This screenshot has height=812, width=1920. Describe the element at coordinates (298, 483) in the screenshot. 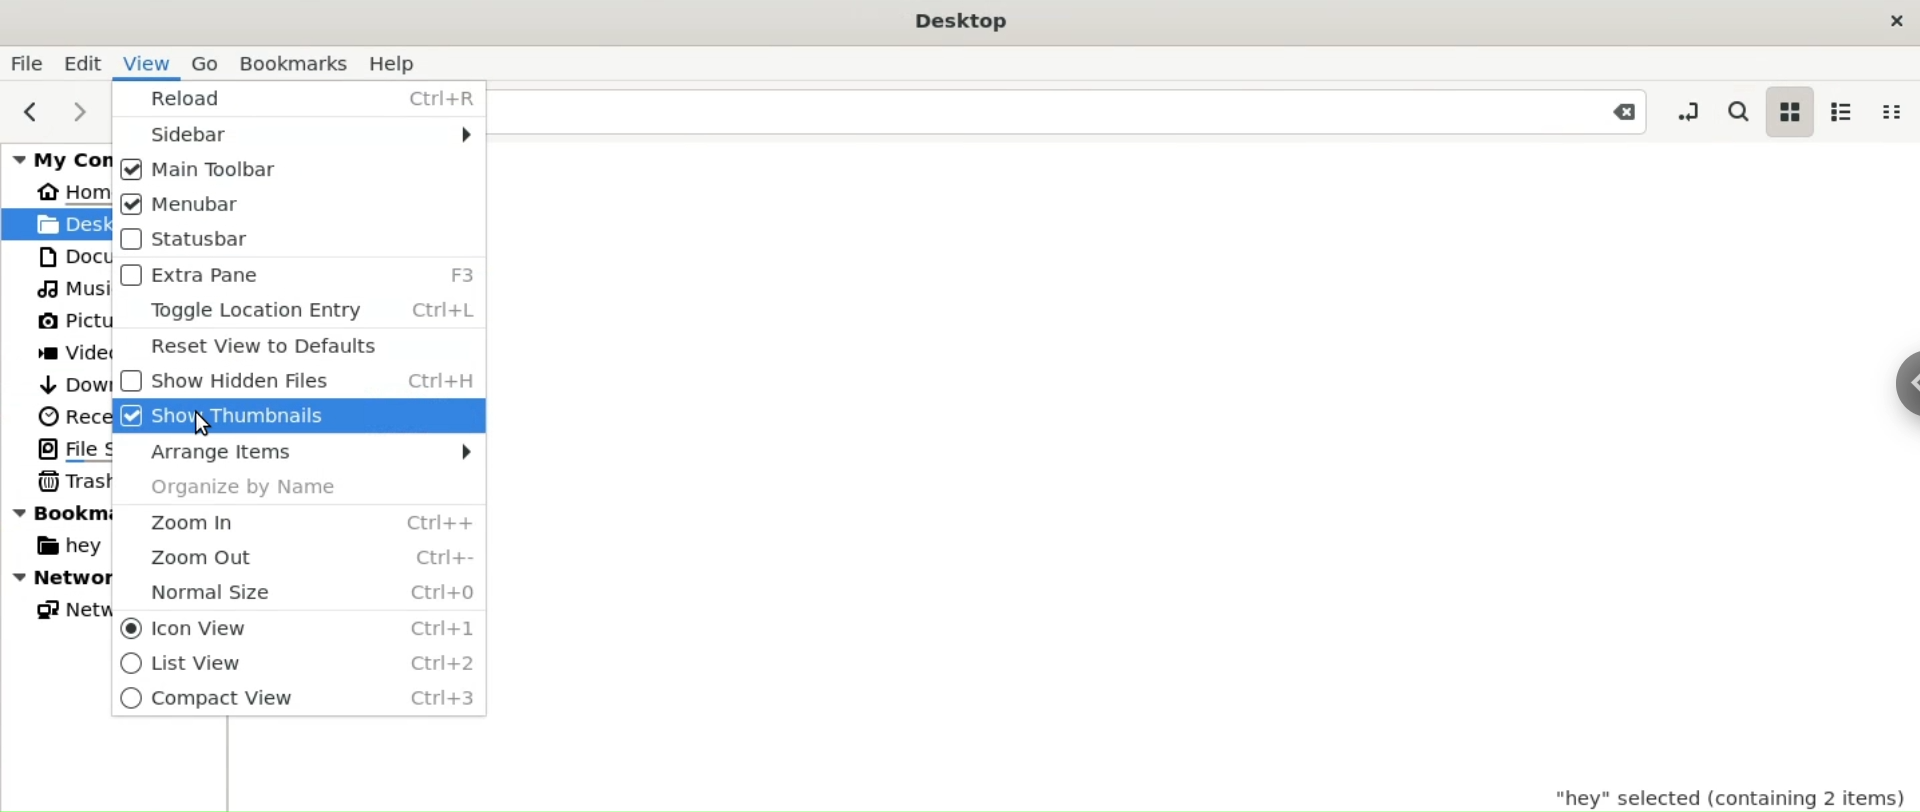

I see `Organize by Name` at that location.